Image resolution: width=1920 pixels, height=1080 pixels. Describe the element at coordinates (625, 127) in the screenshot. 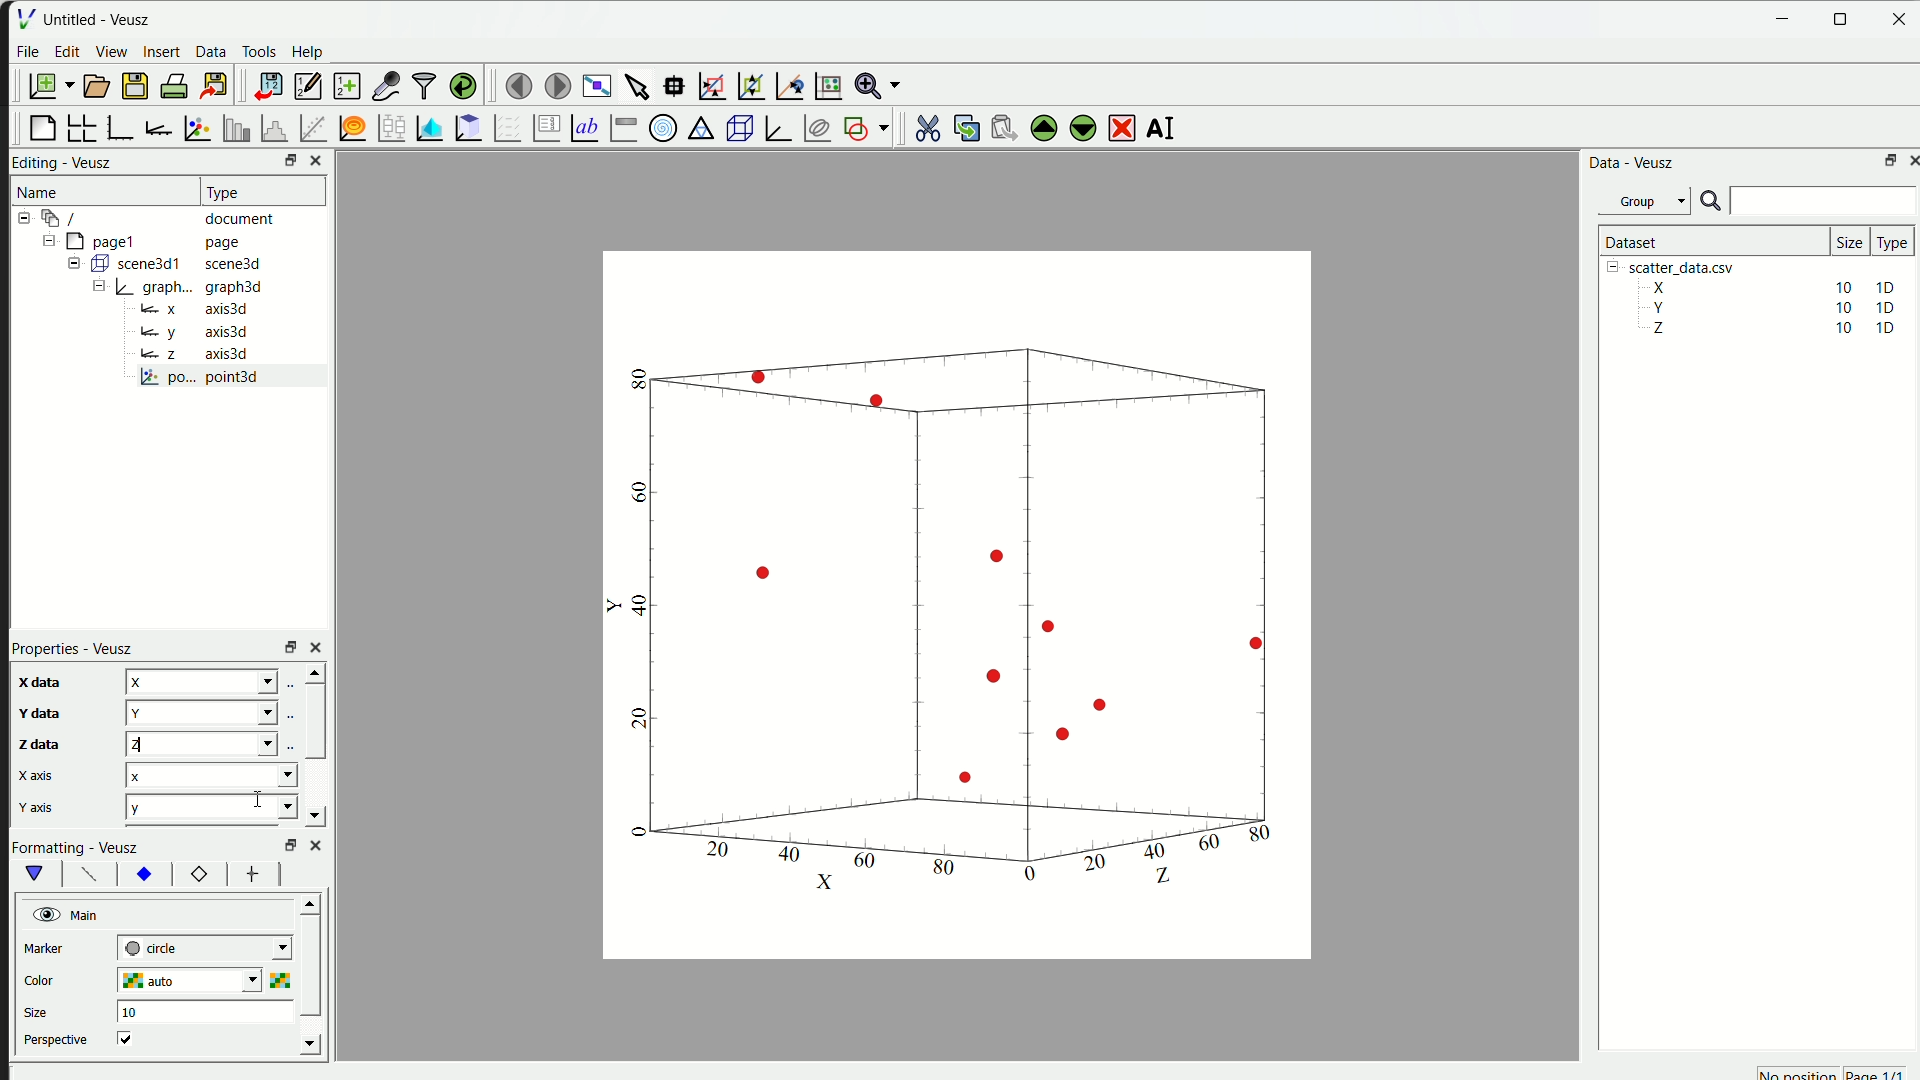

I see `Image color bar` at that location.